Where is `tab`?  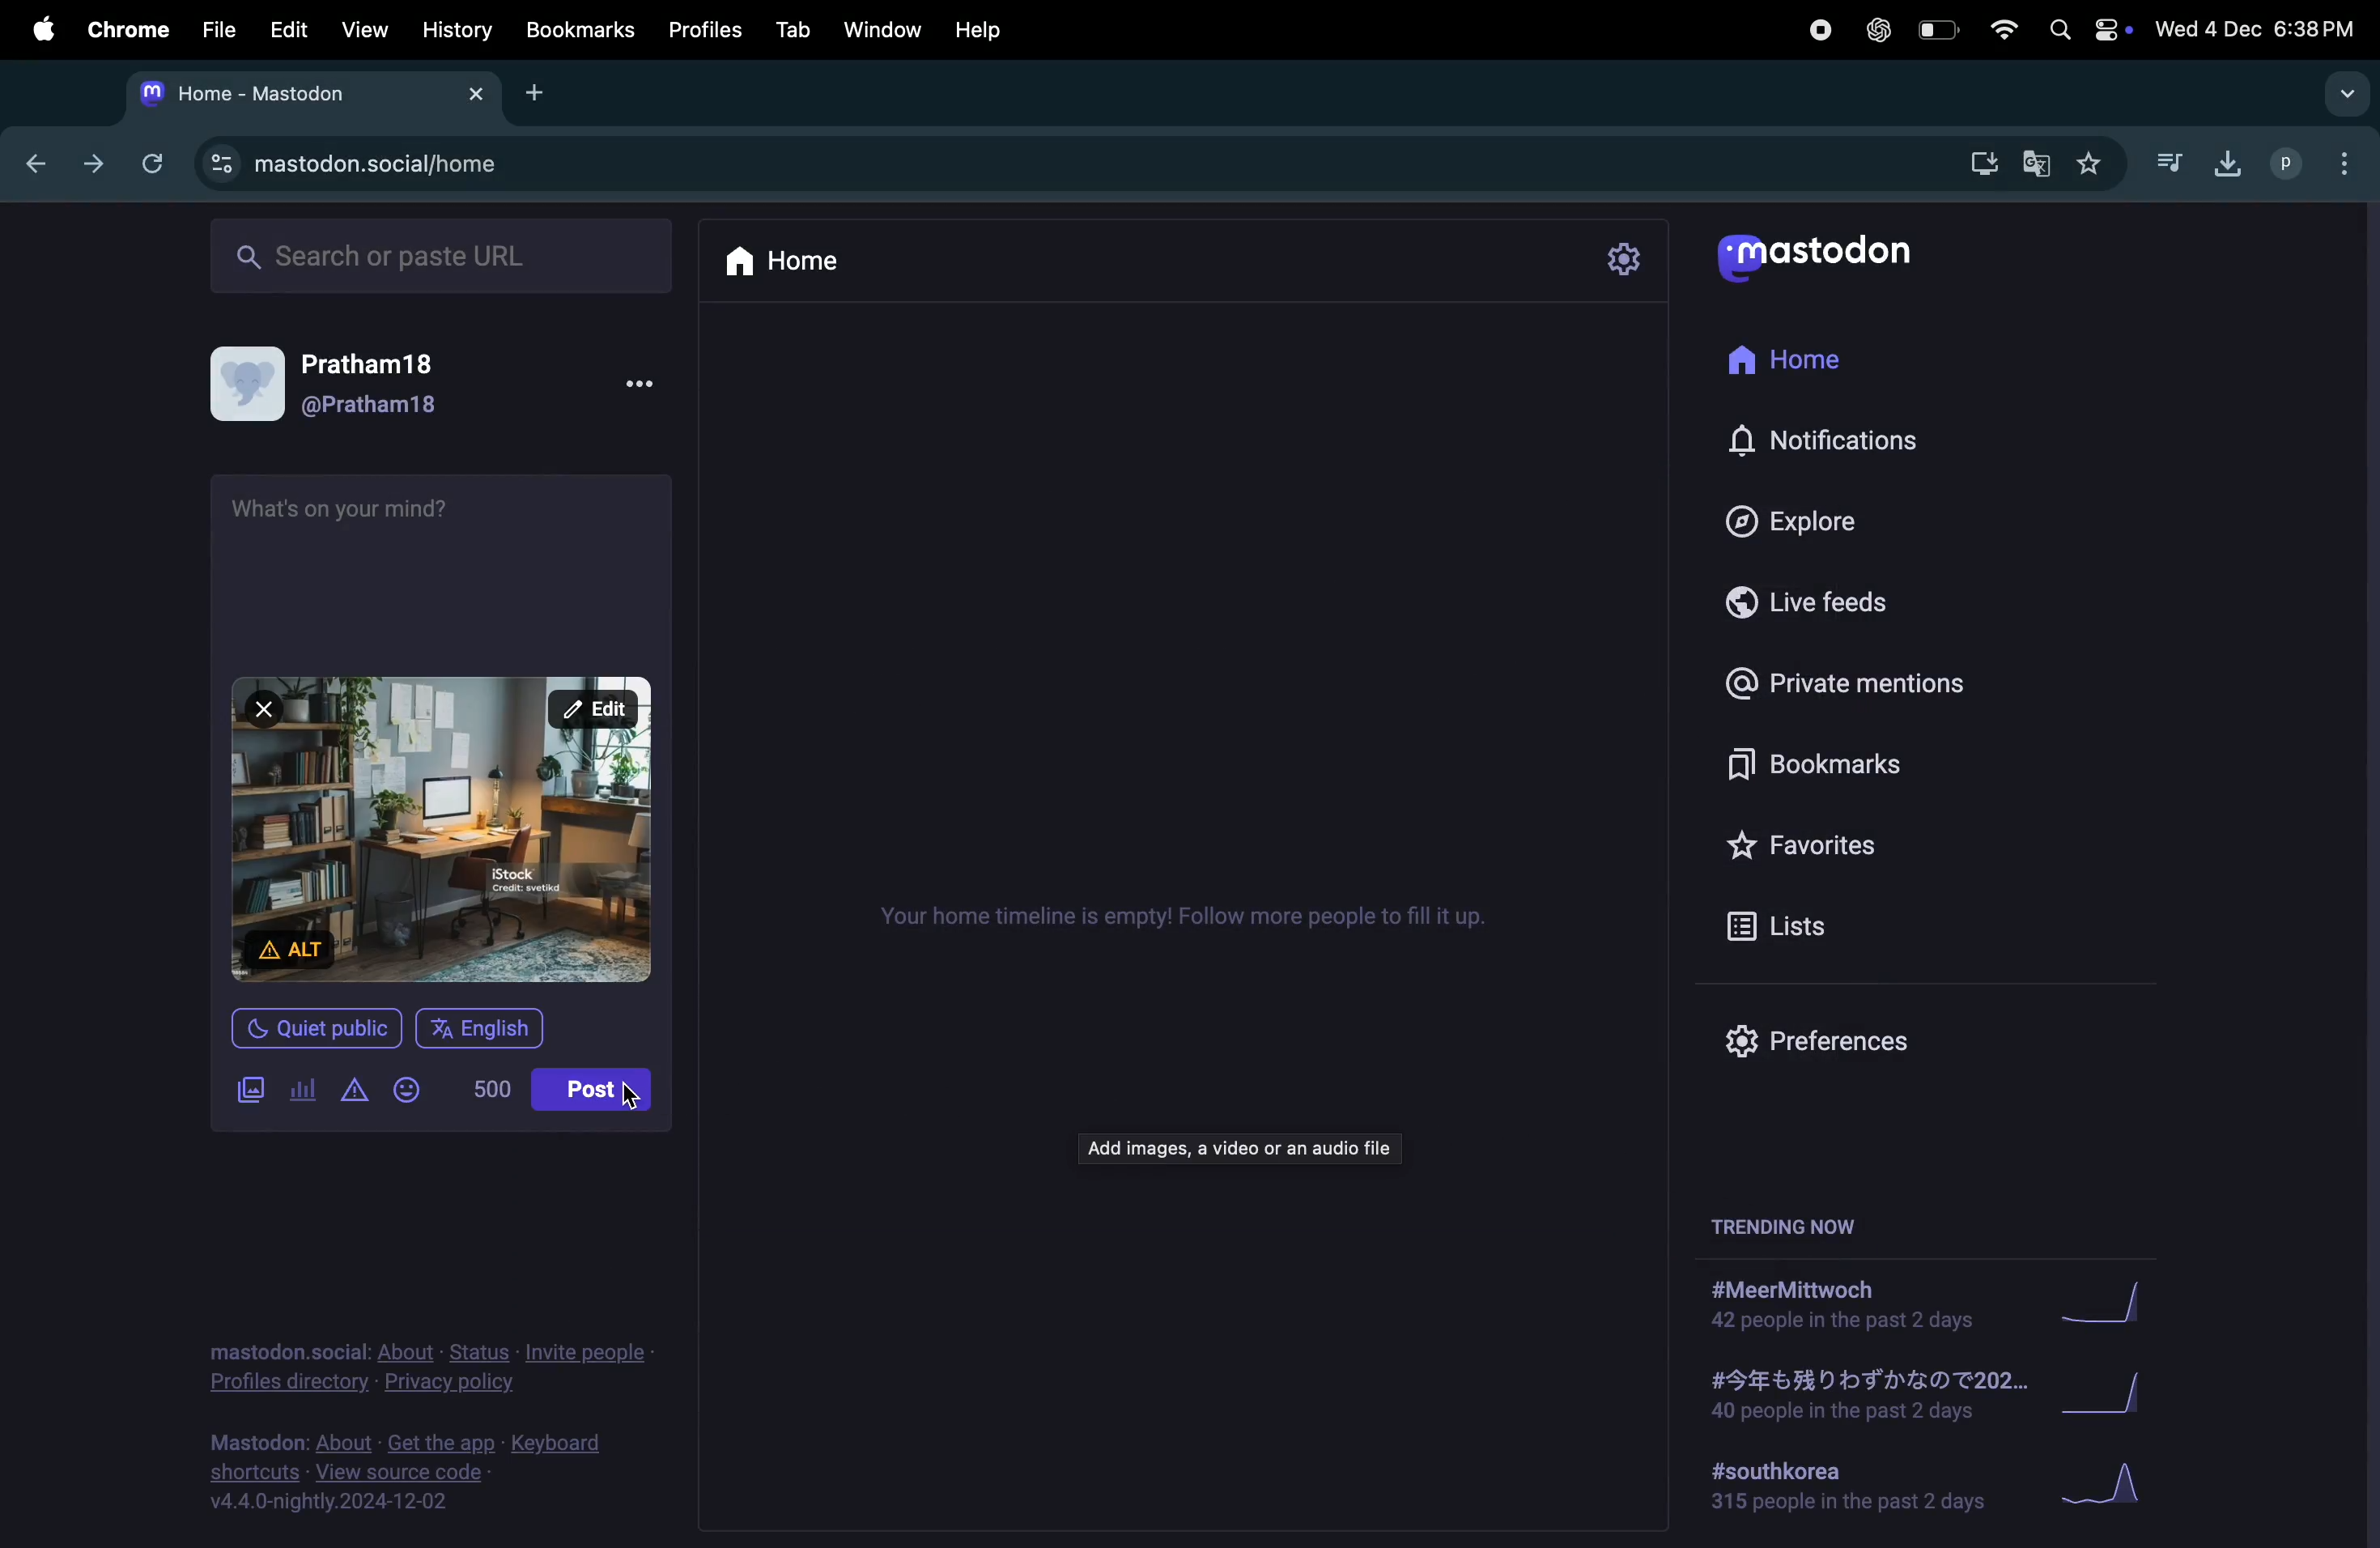 tab is located at coordinates (793, 29).